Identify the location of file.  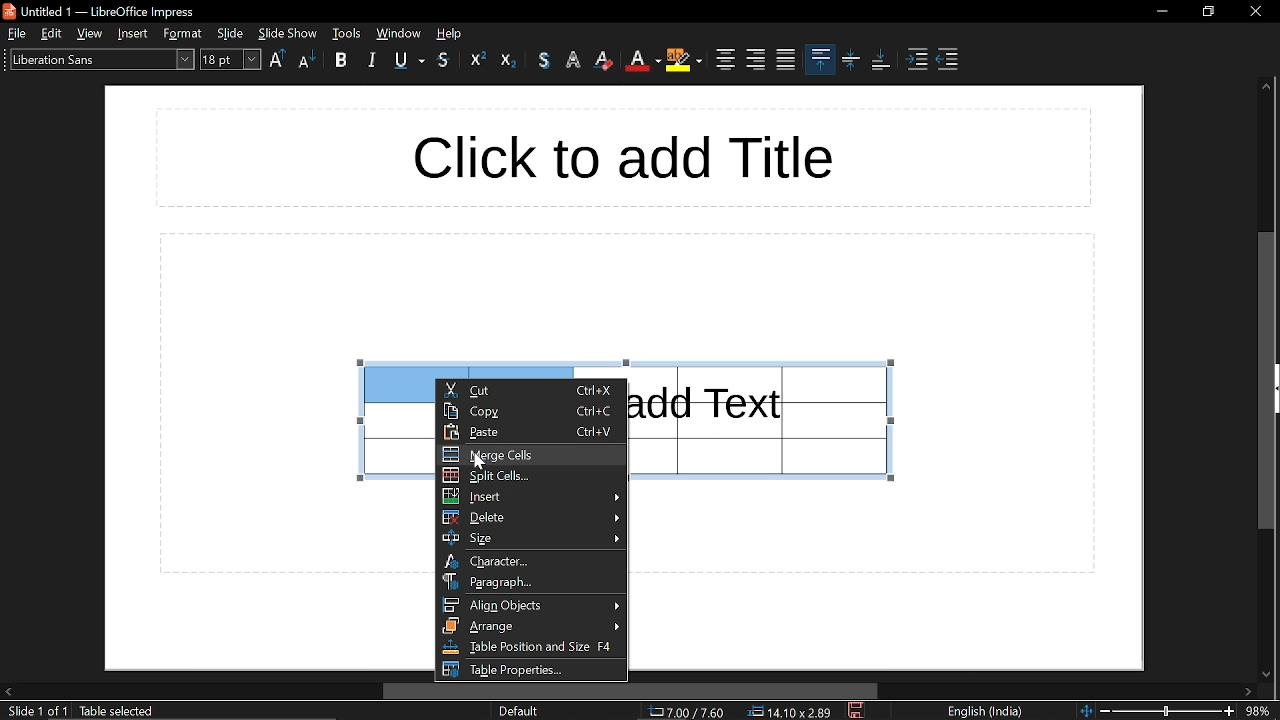
(15, 33).